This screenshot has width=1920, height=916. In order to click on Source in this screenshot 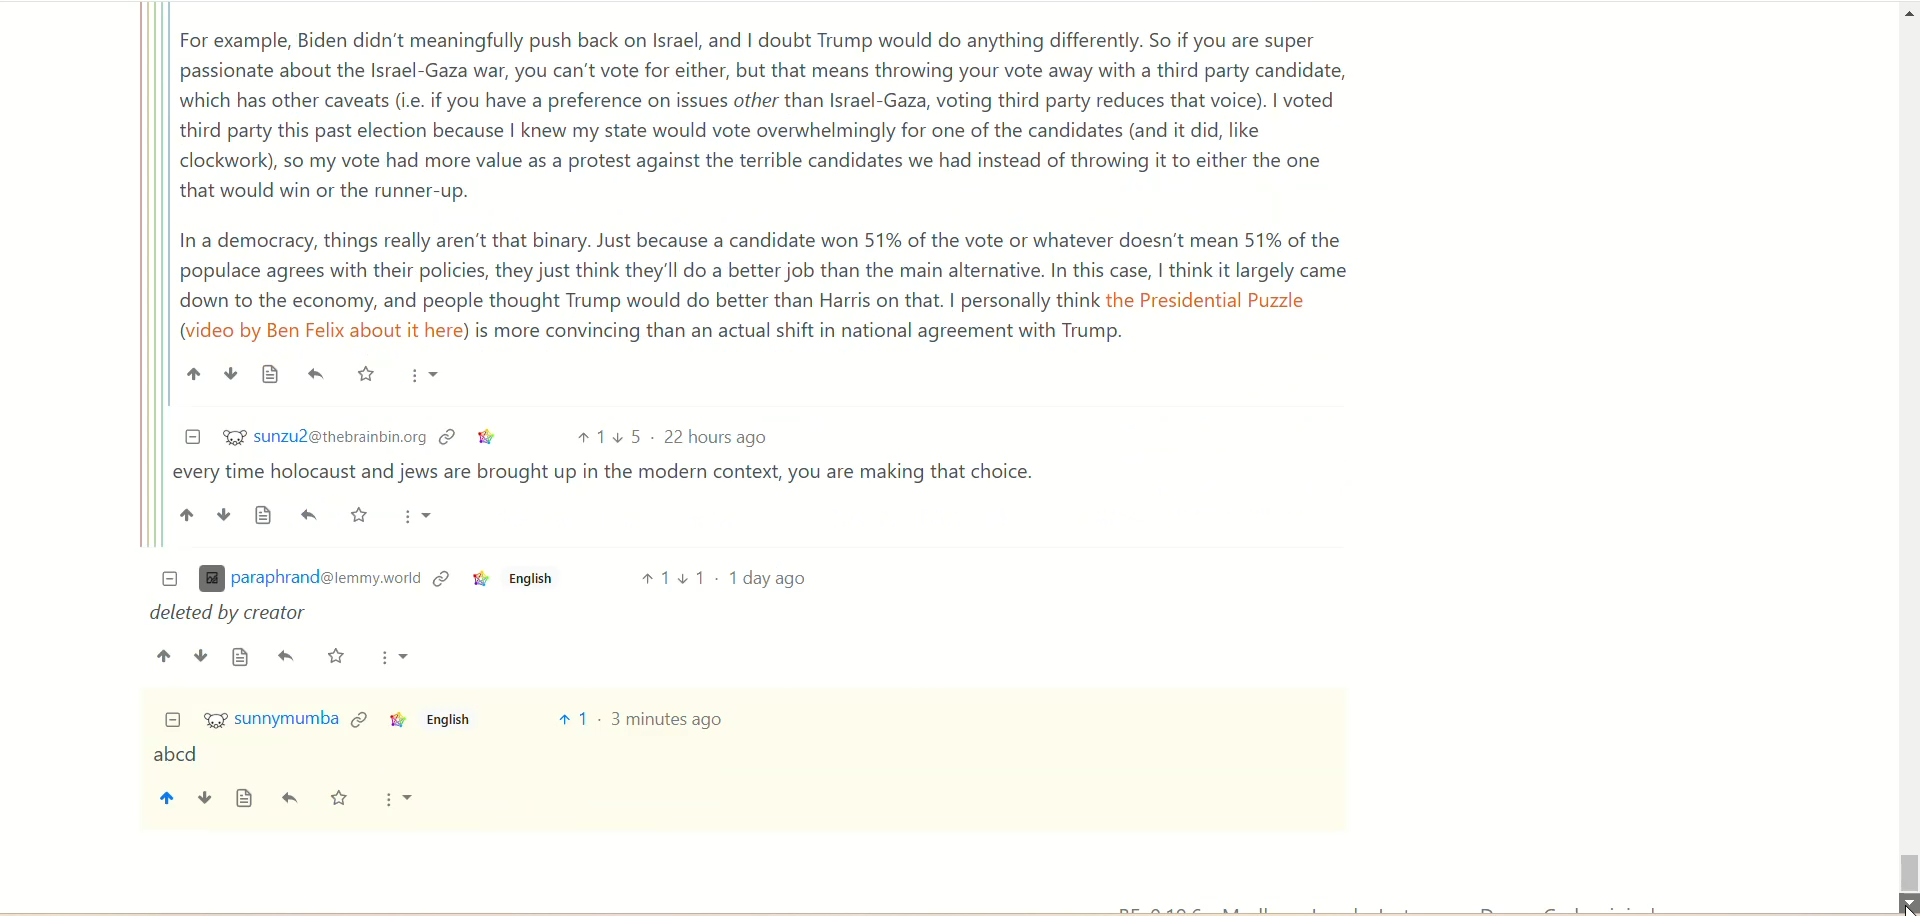, I will do `click(242, 658)`.